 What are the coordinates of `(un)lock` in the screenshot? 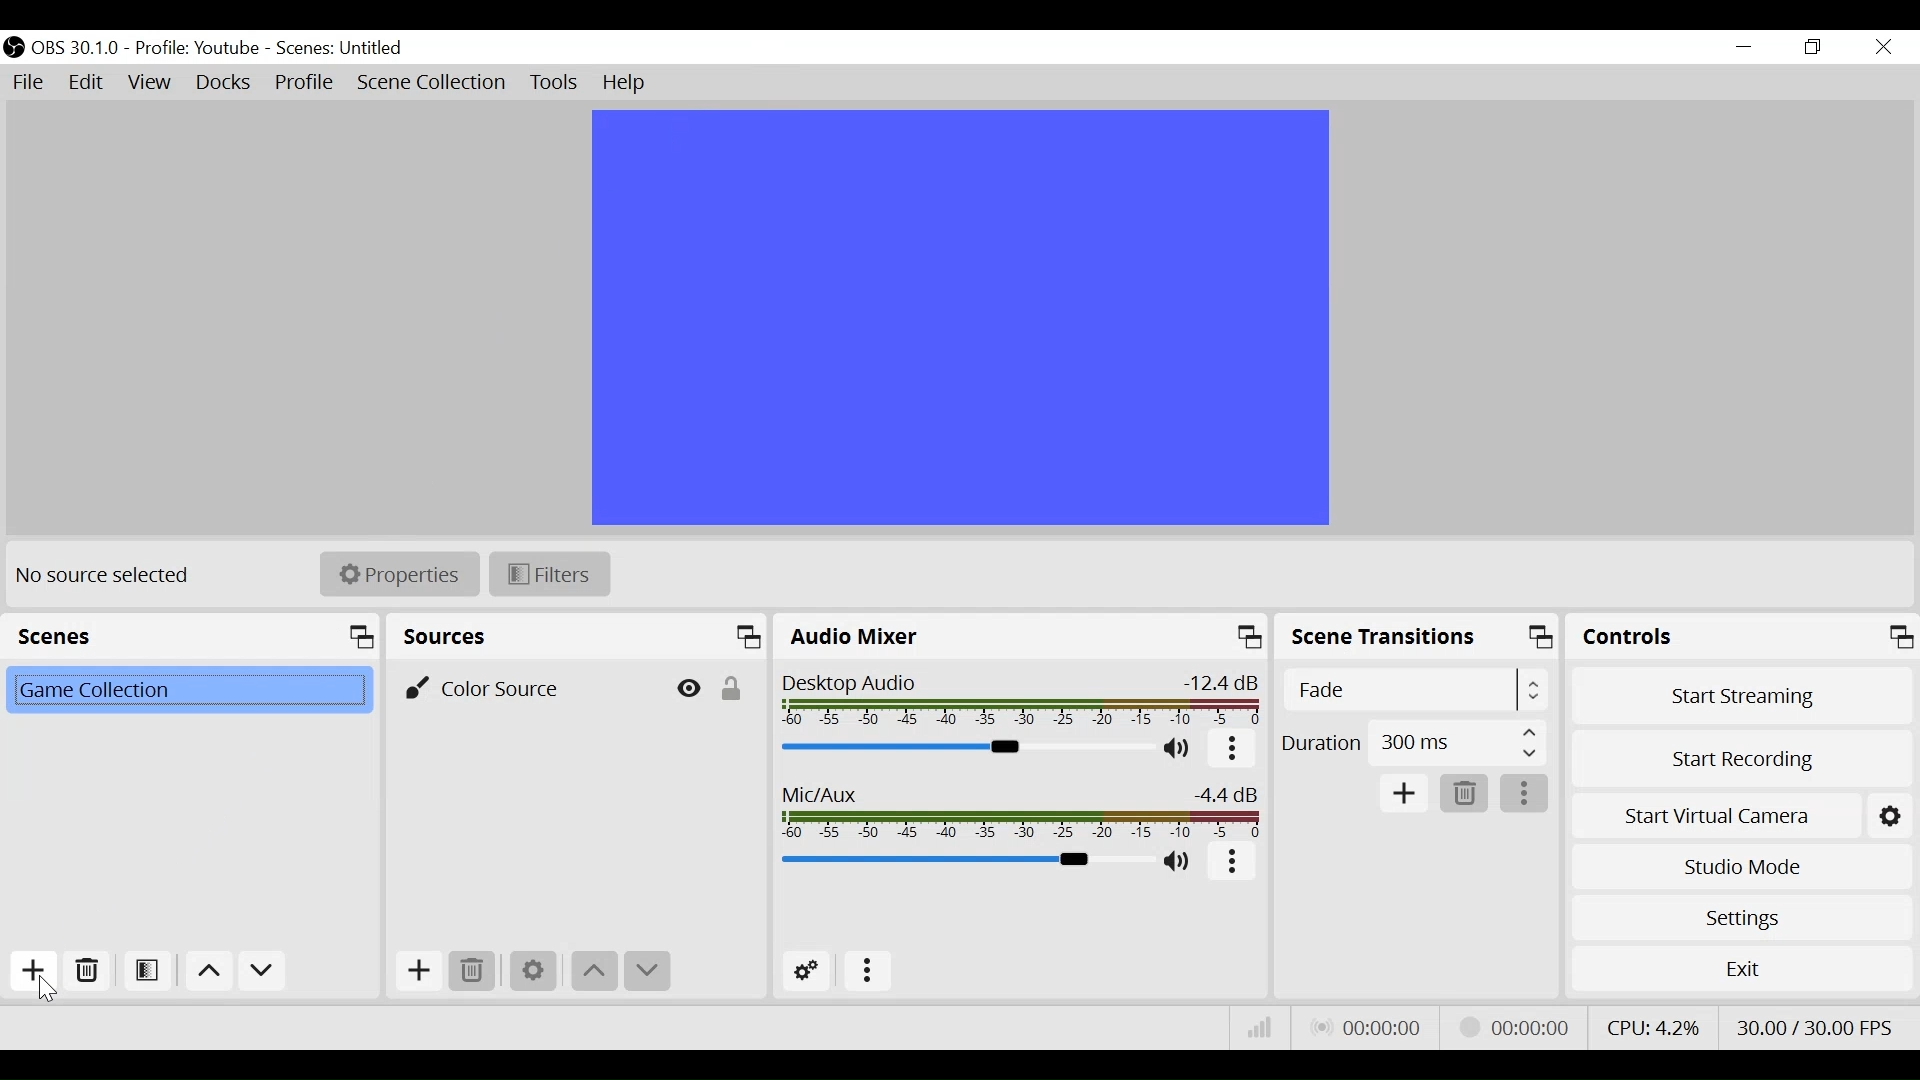 It's located at (736, 687).